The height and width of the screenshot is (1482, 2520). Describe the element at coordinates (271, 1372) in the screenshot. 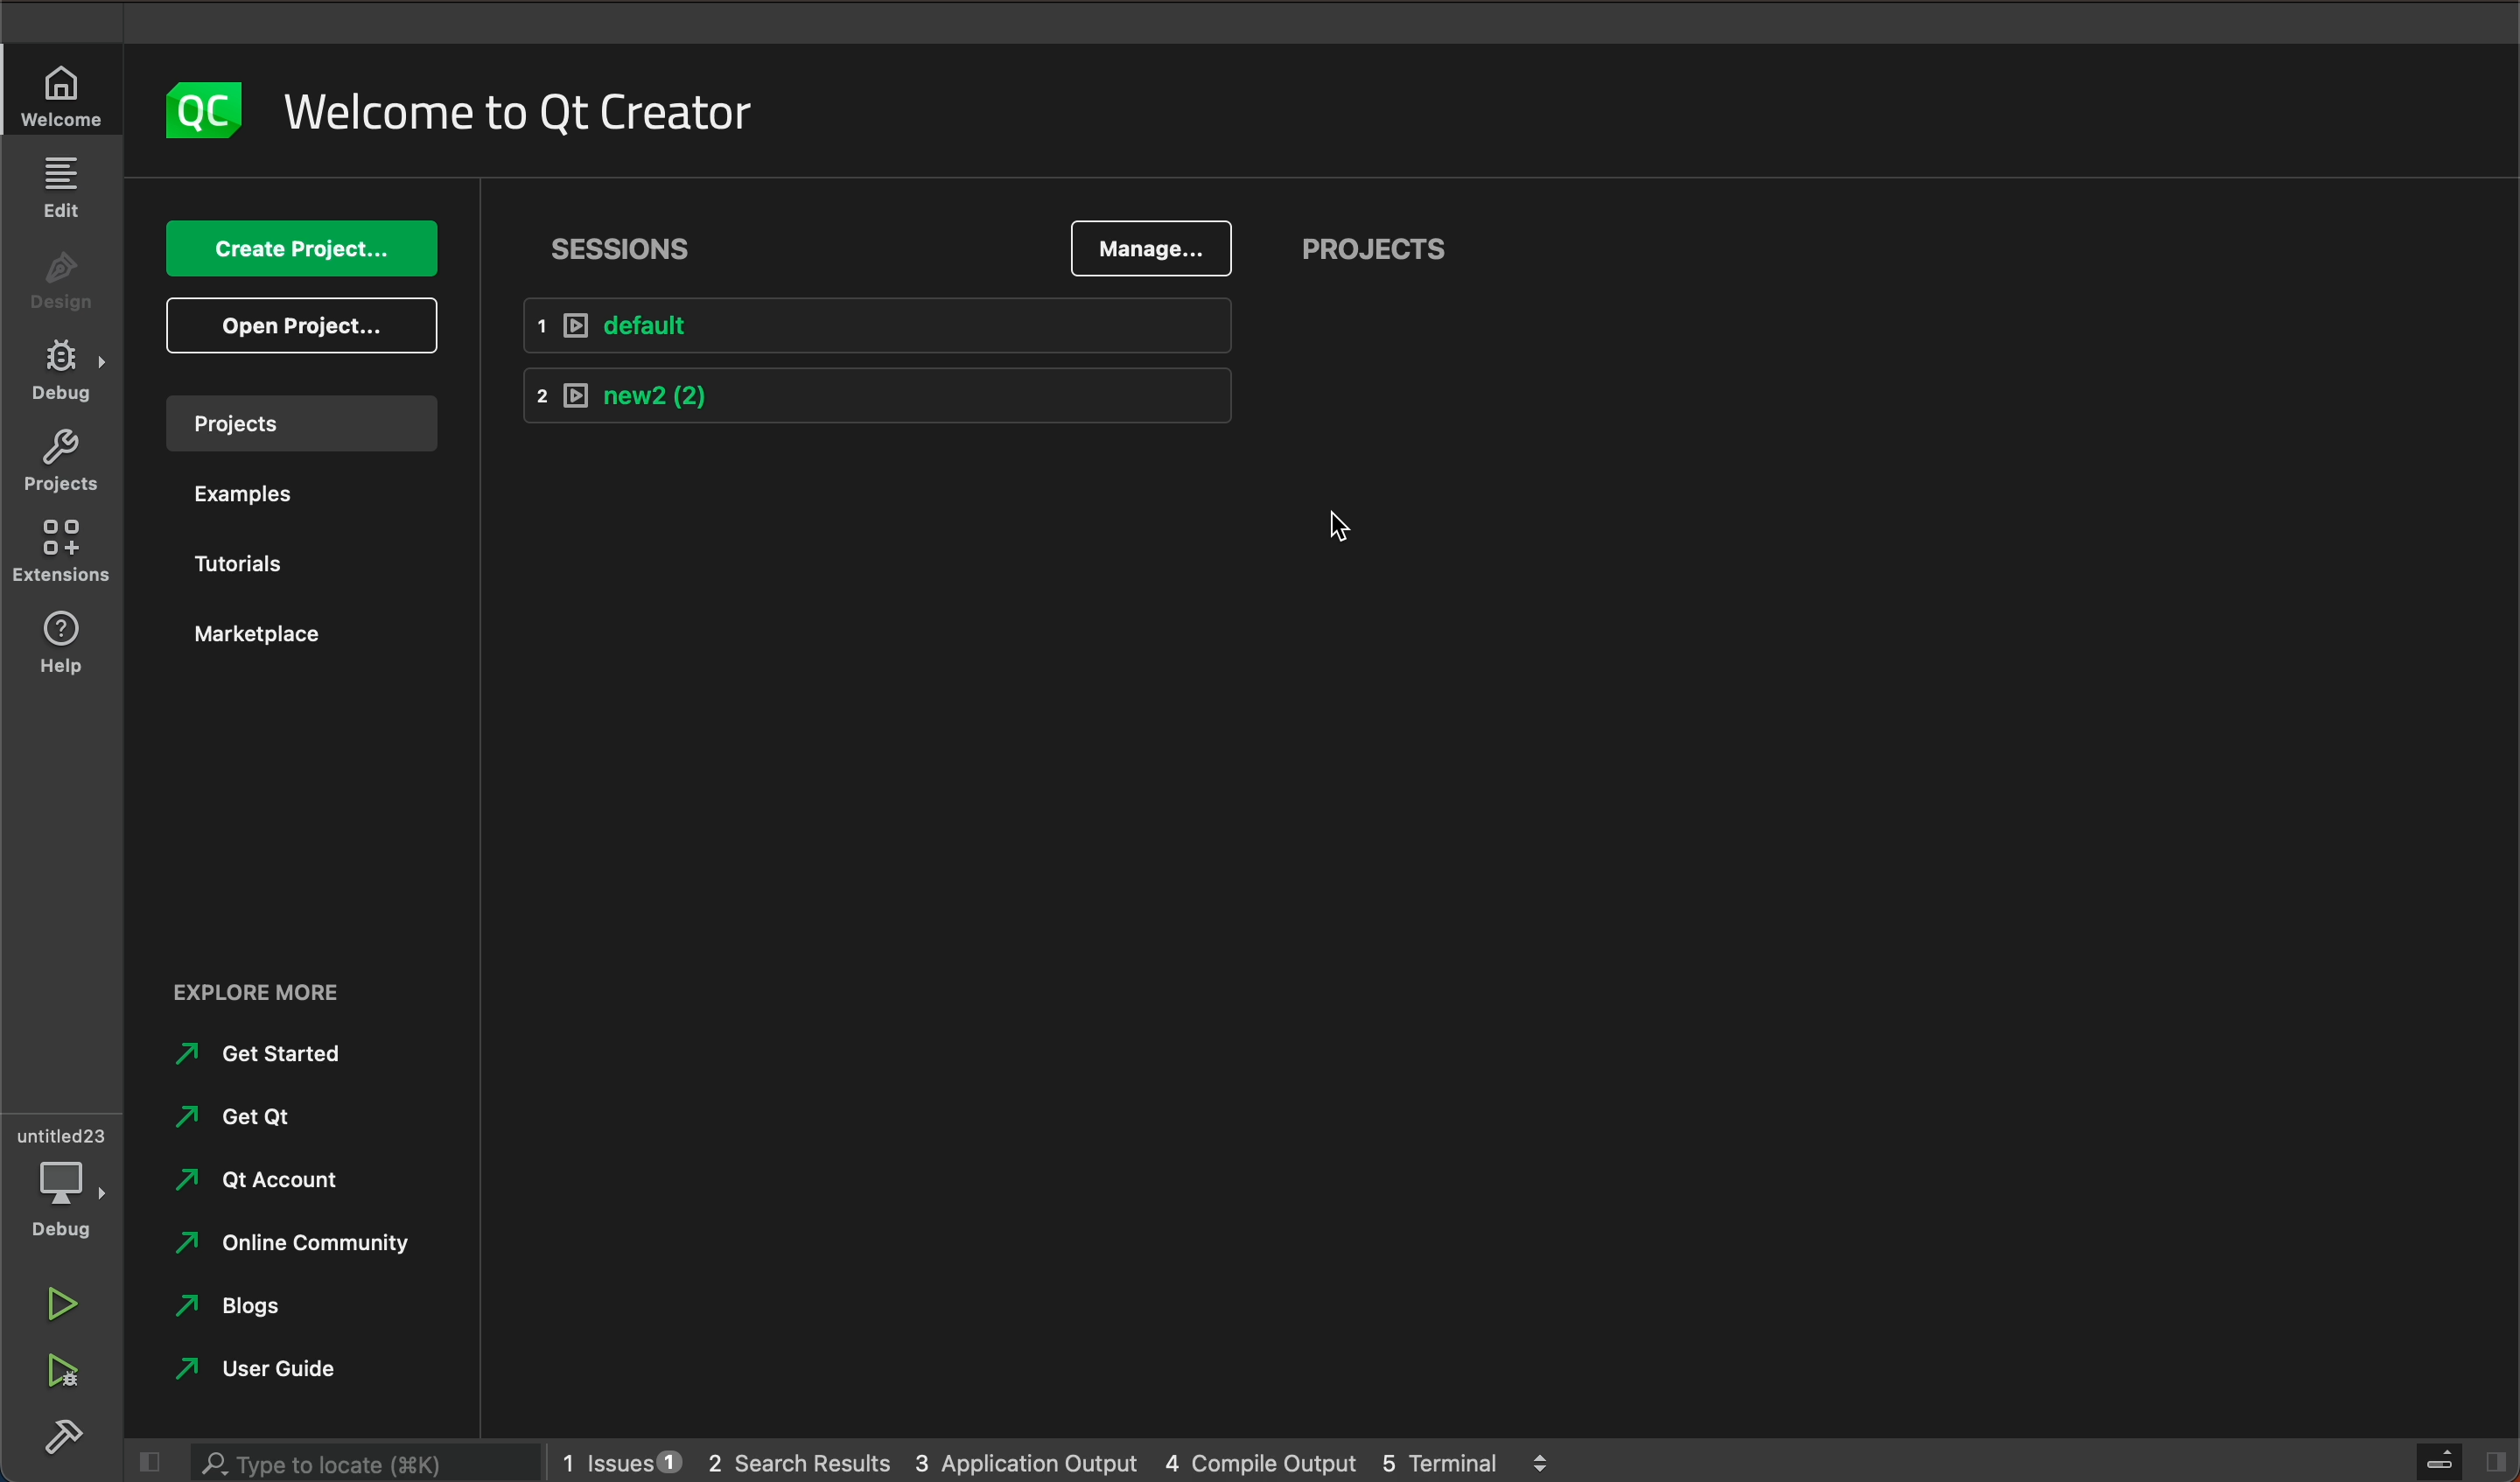

I see `user guide` at that location.